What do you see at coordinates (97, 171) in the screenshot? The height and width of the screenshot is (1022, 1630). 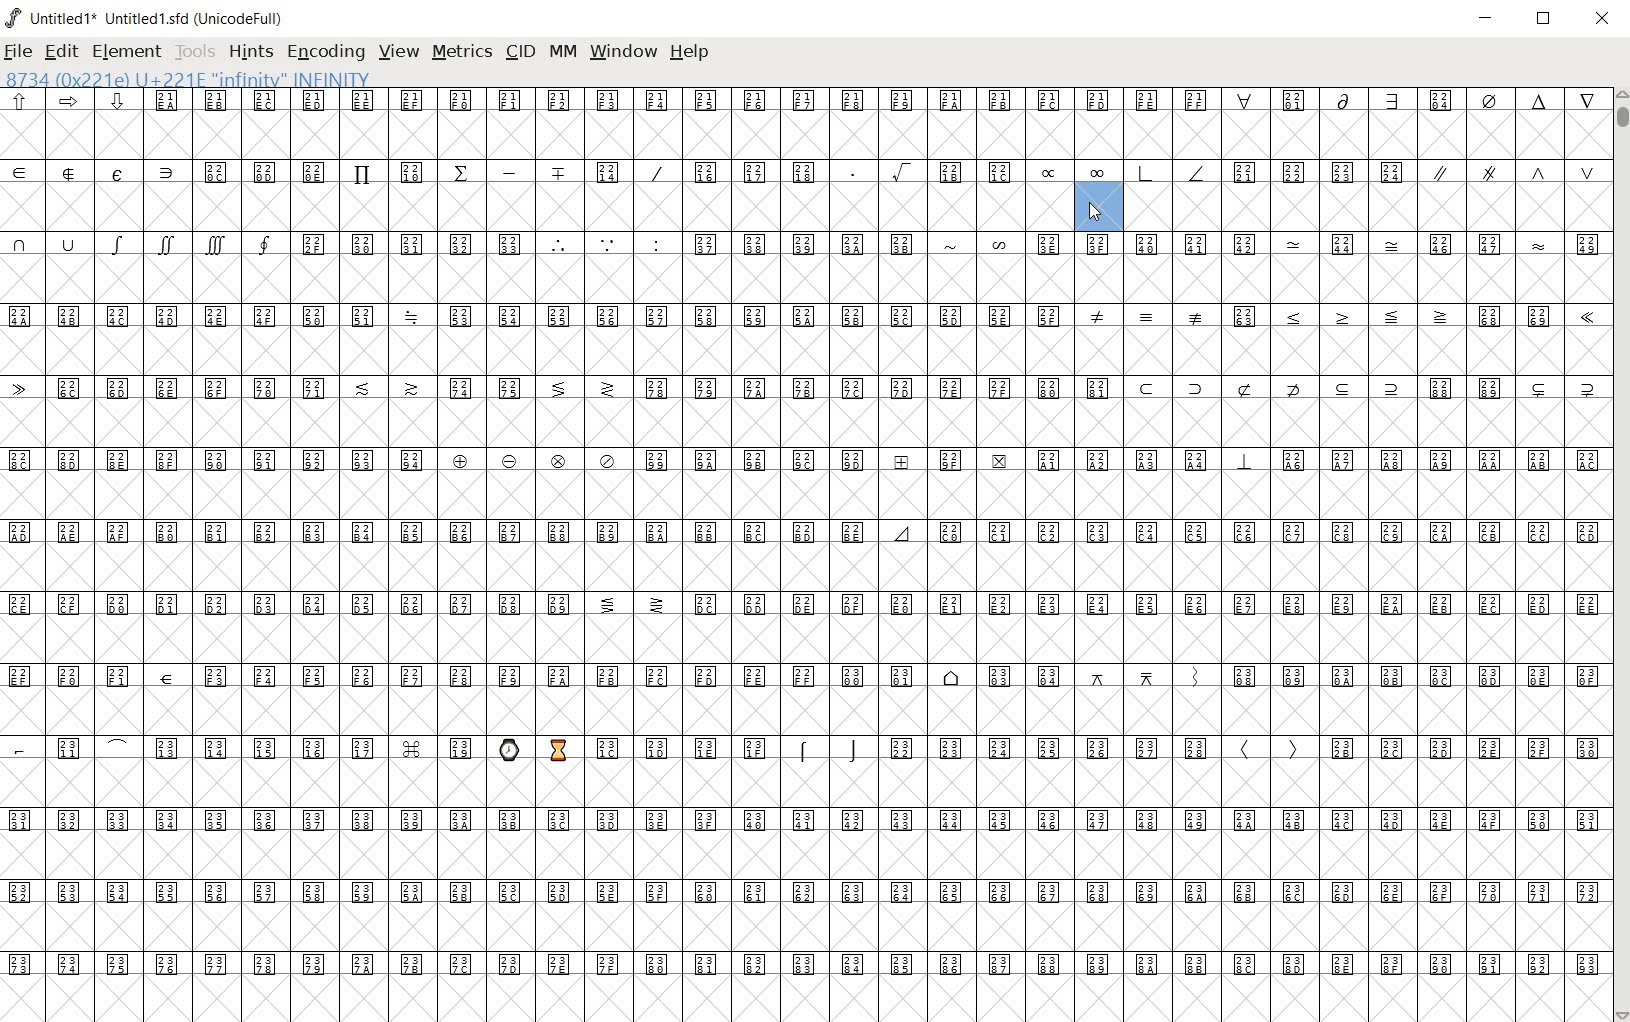 I see `special symbols` at bounding box center [97, 171].